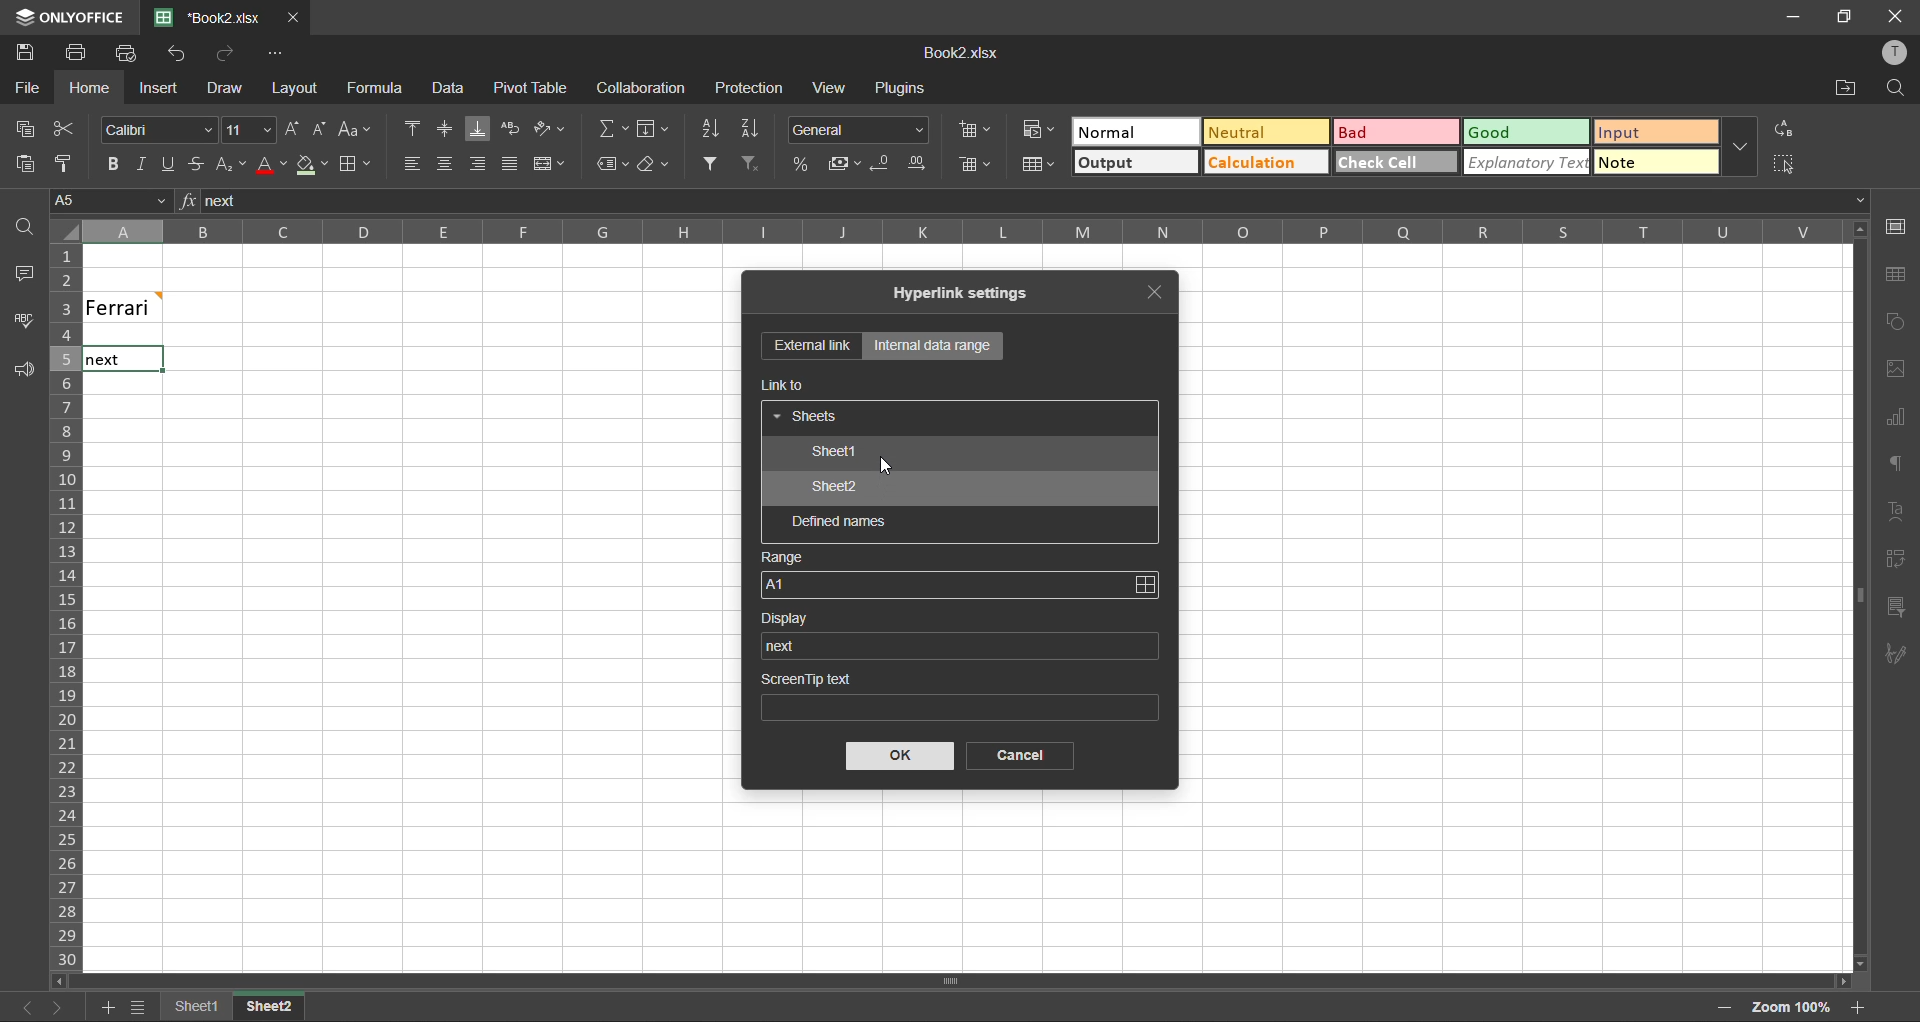  Describe the element at coordinates (1895, 274) in the screenshot. I see `table` at that location.